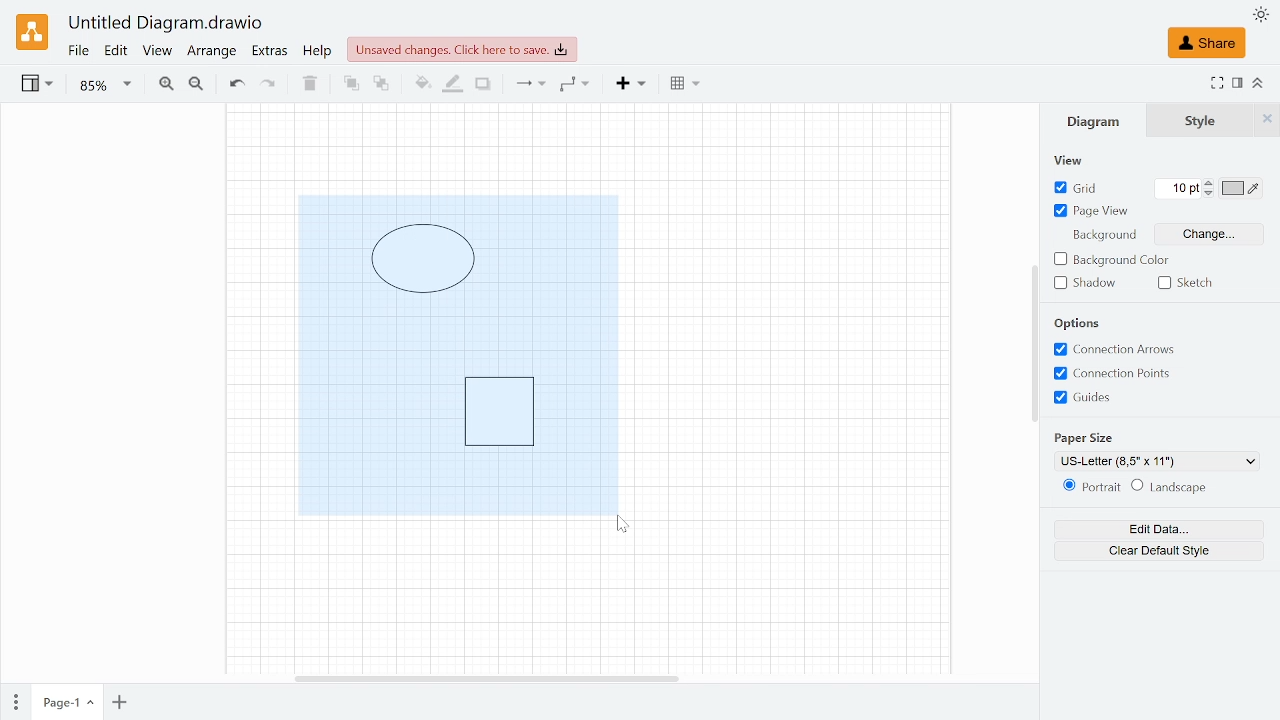 This screenshot has height=720, width=1280. I want to click on Shadow, so click(1085, 283).